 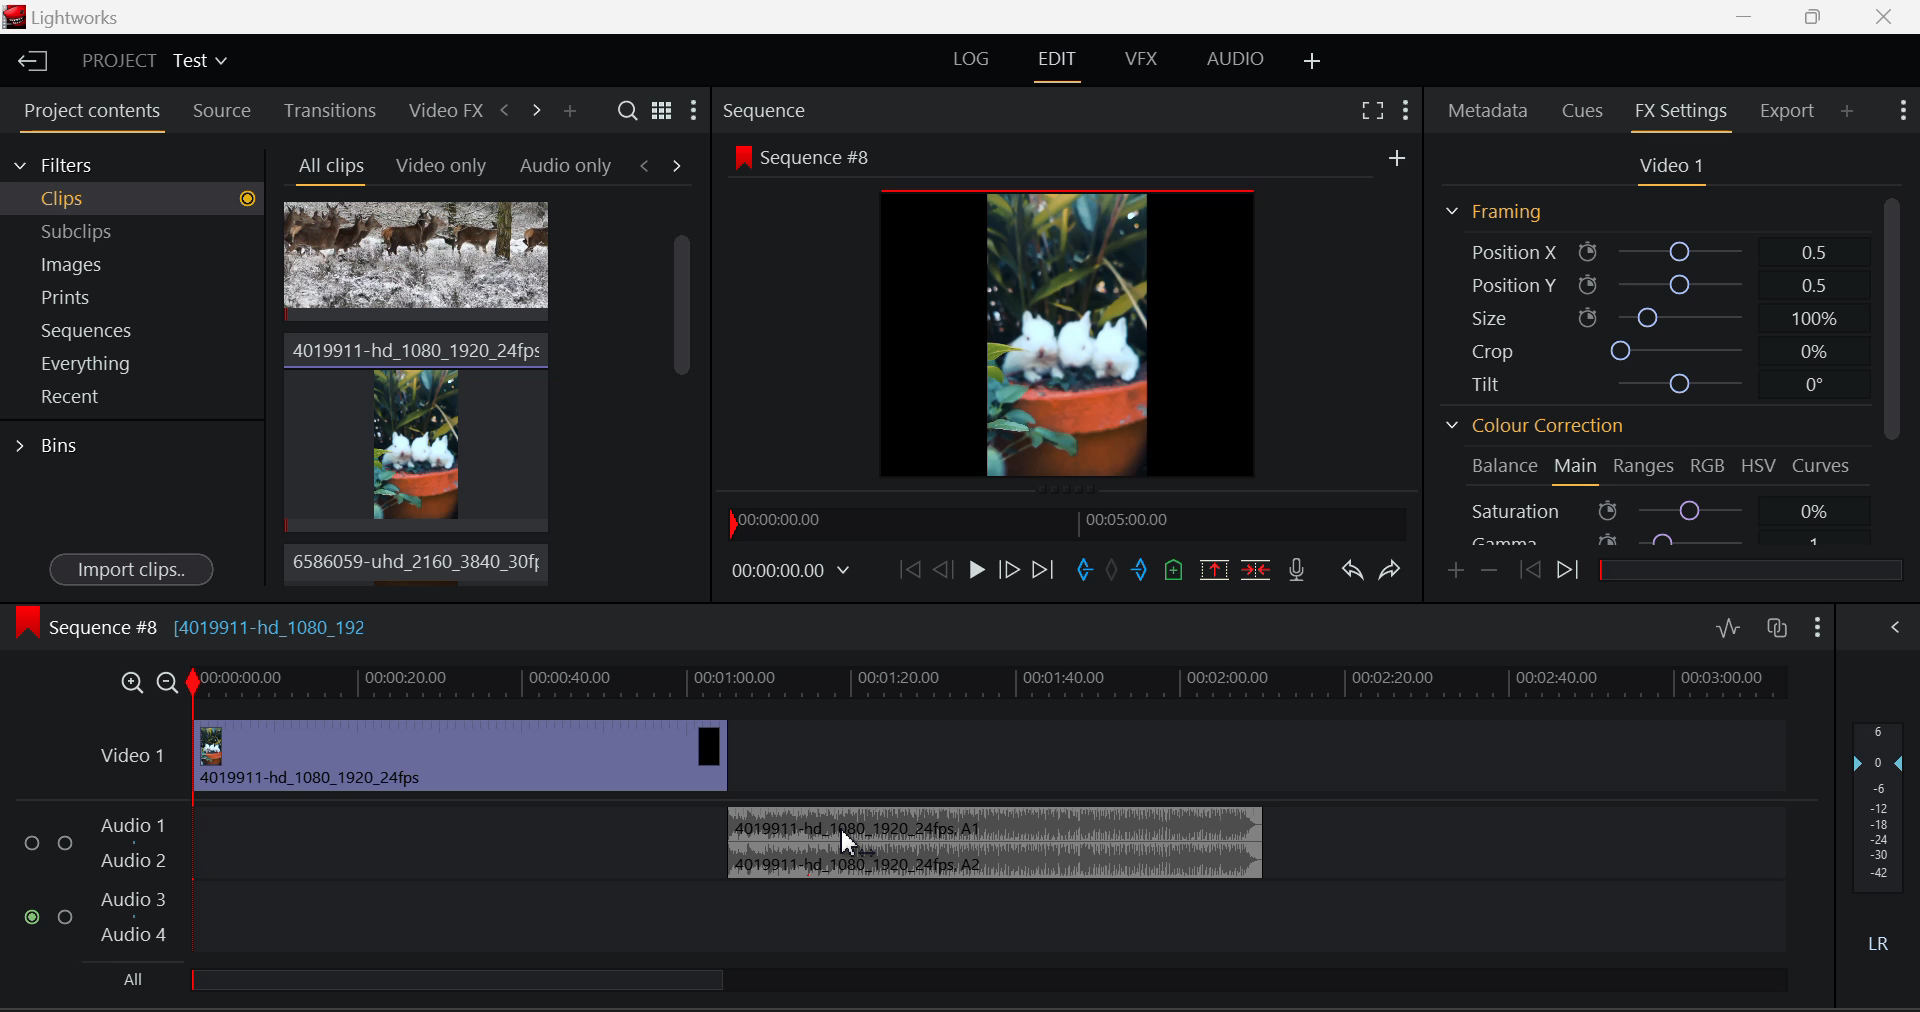 I want to click on Video only, so click(x=438, y=164).